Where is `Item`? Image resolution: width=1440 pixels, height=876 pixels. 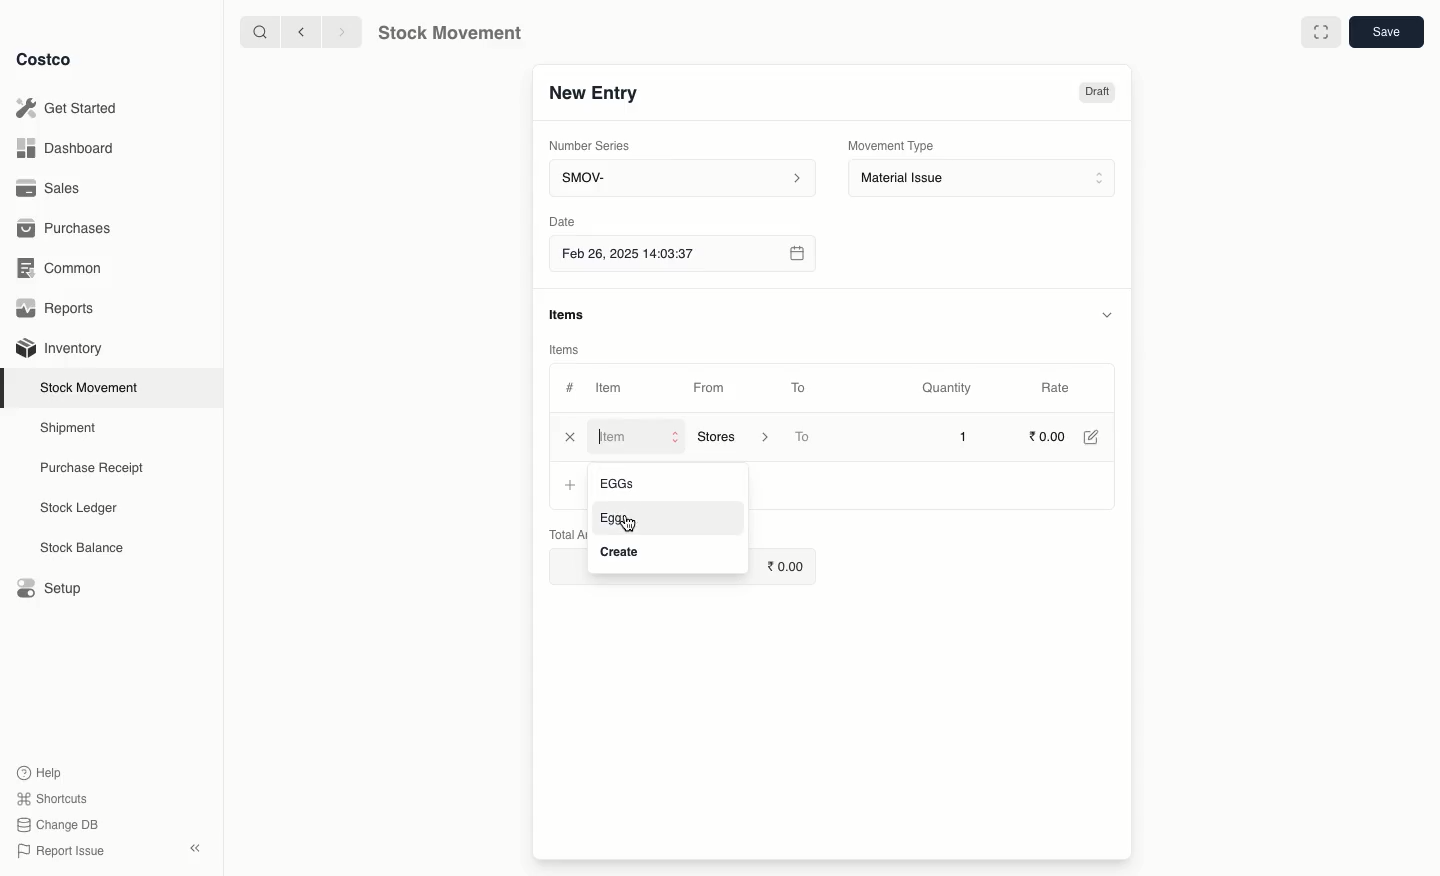 Item is located at coordinates (635, 436).